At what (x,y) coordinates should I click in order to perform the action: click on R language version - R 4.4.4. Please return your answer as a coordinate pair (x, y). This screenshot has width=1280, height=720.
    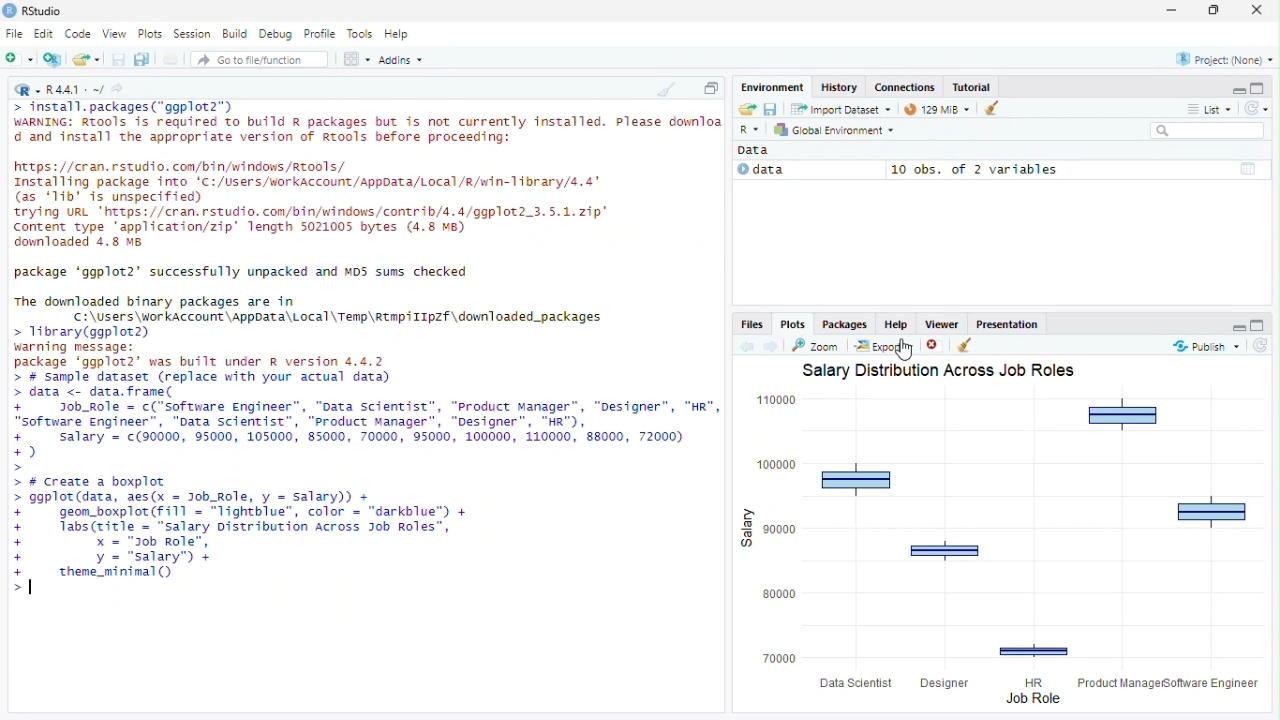
    Looking at the image, I should click on (75, 91).